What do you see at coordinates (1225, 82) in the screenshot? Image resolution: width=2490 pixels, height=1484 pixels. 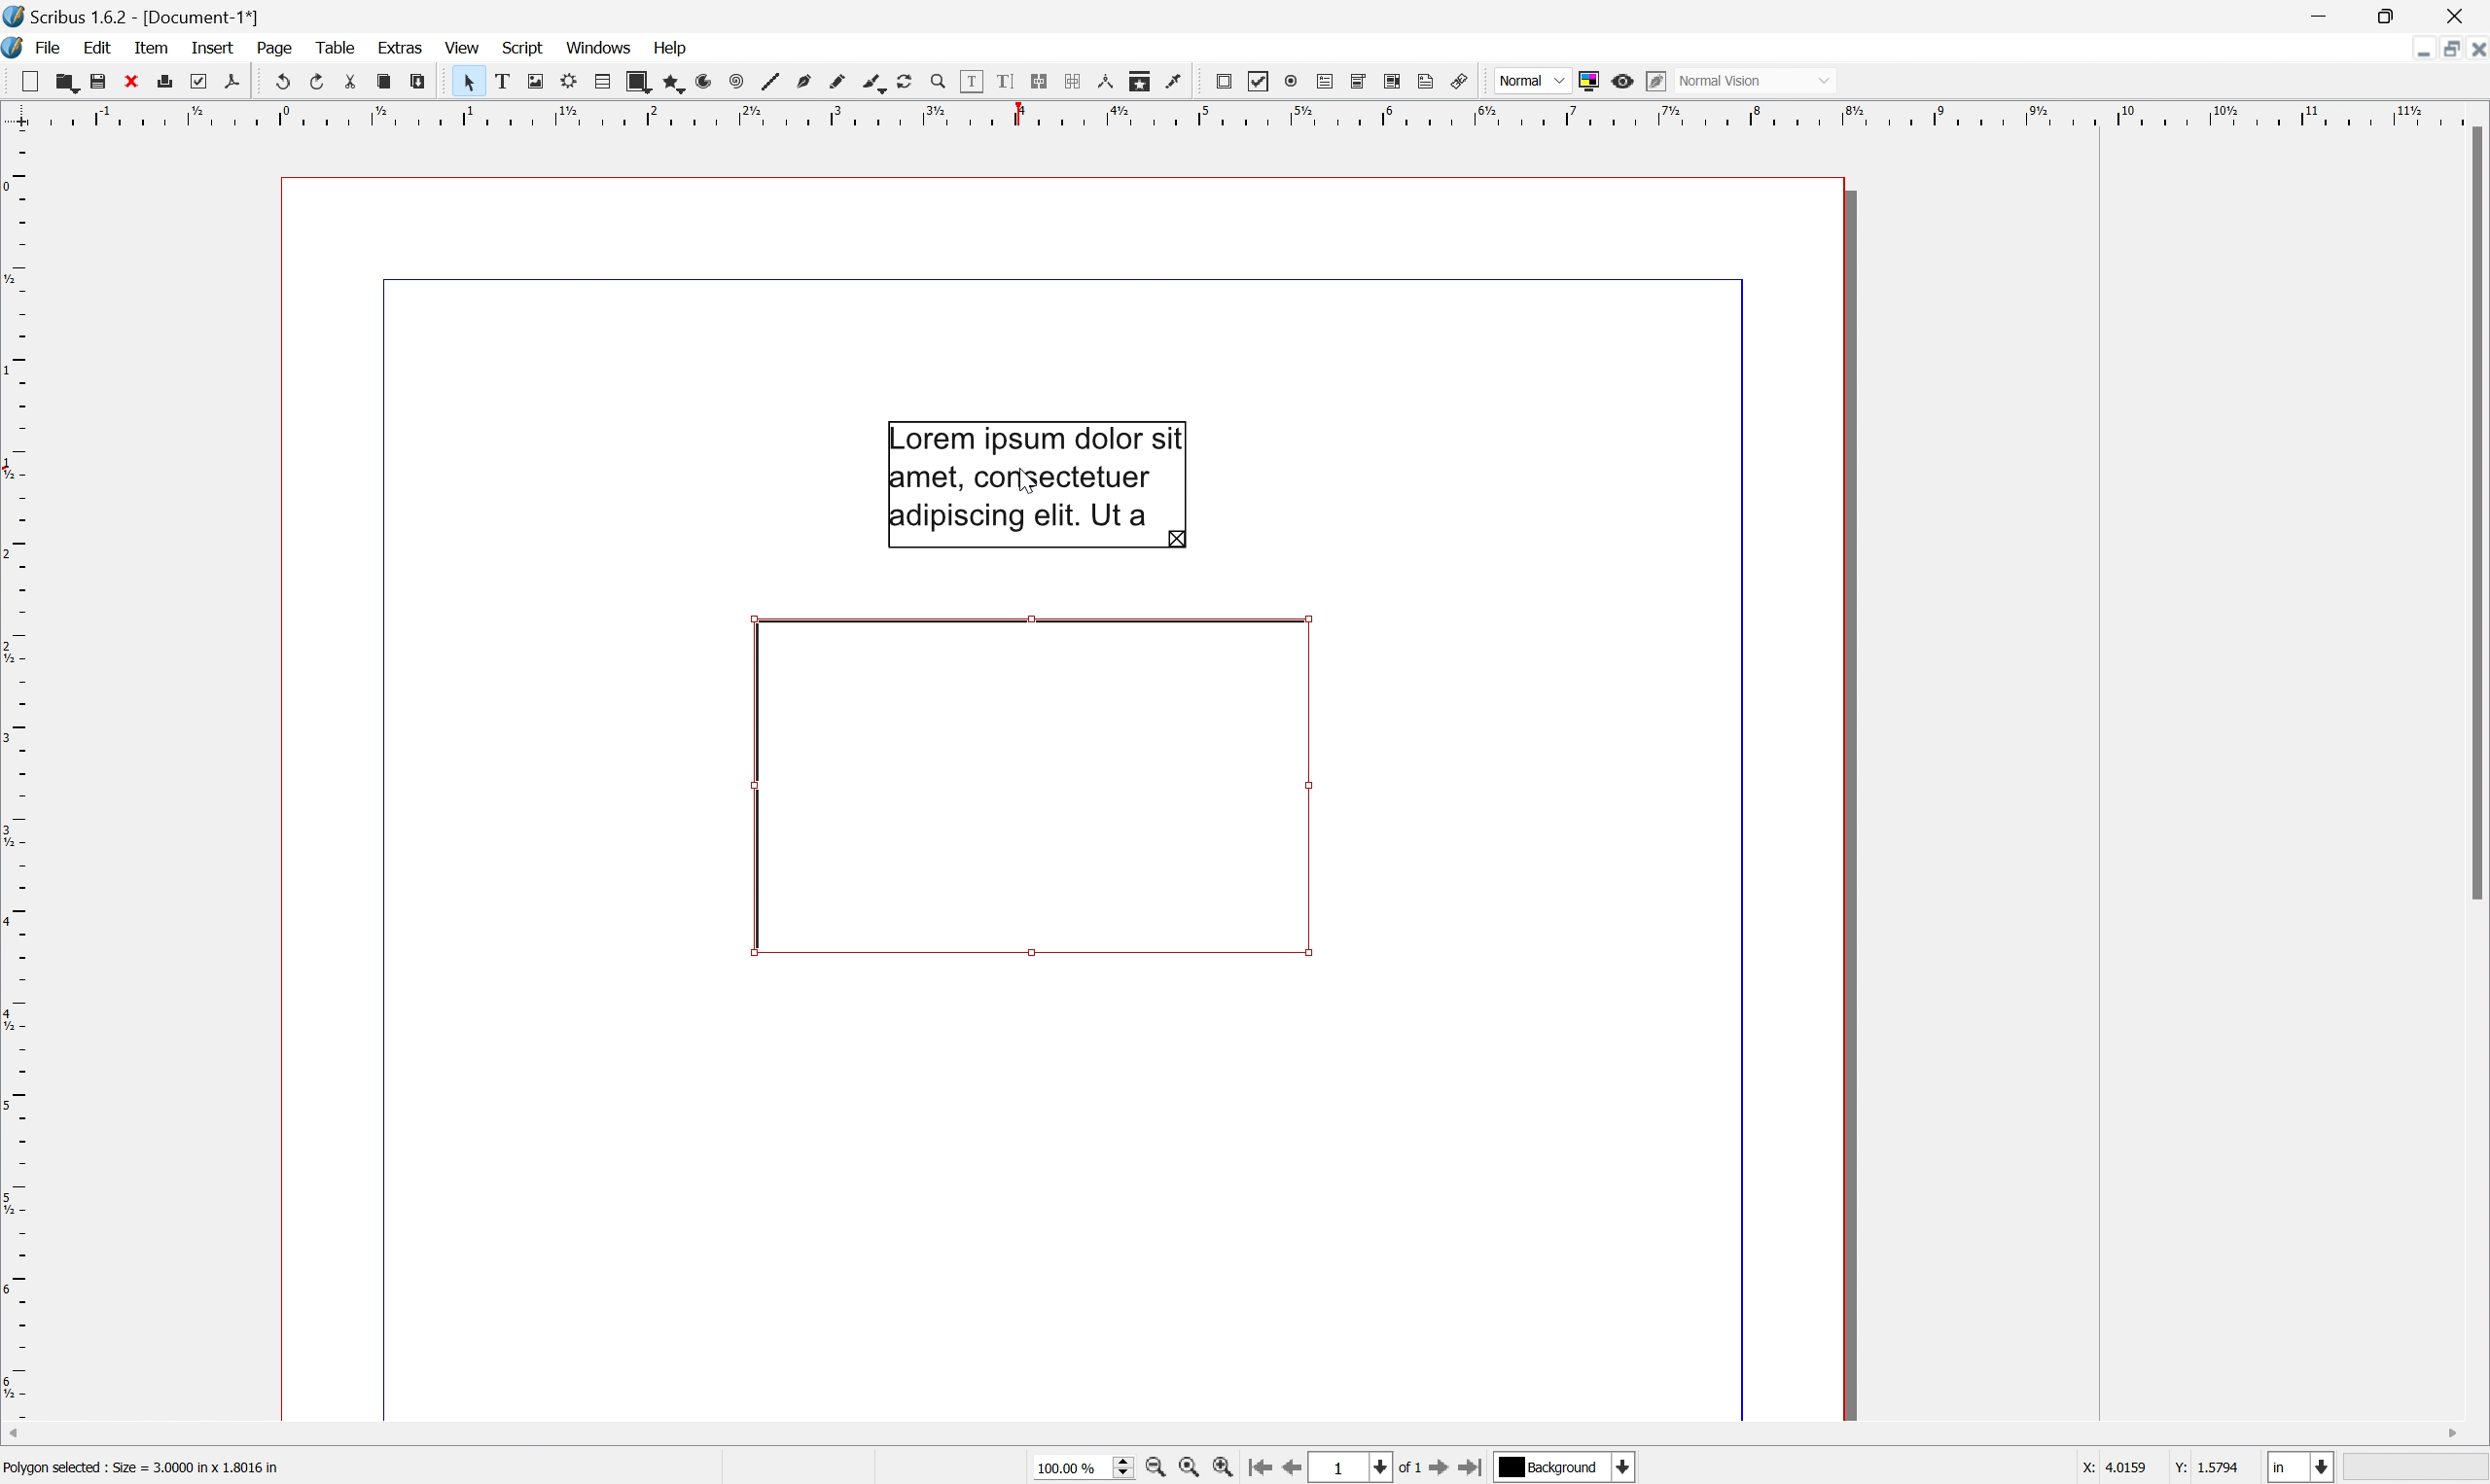 I see `PDF push button` at bounding box center [1225, 82].